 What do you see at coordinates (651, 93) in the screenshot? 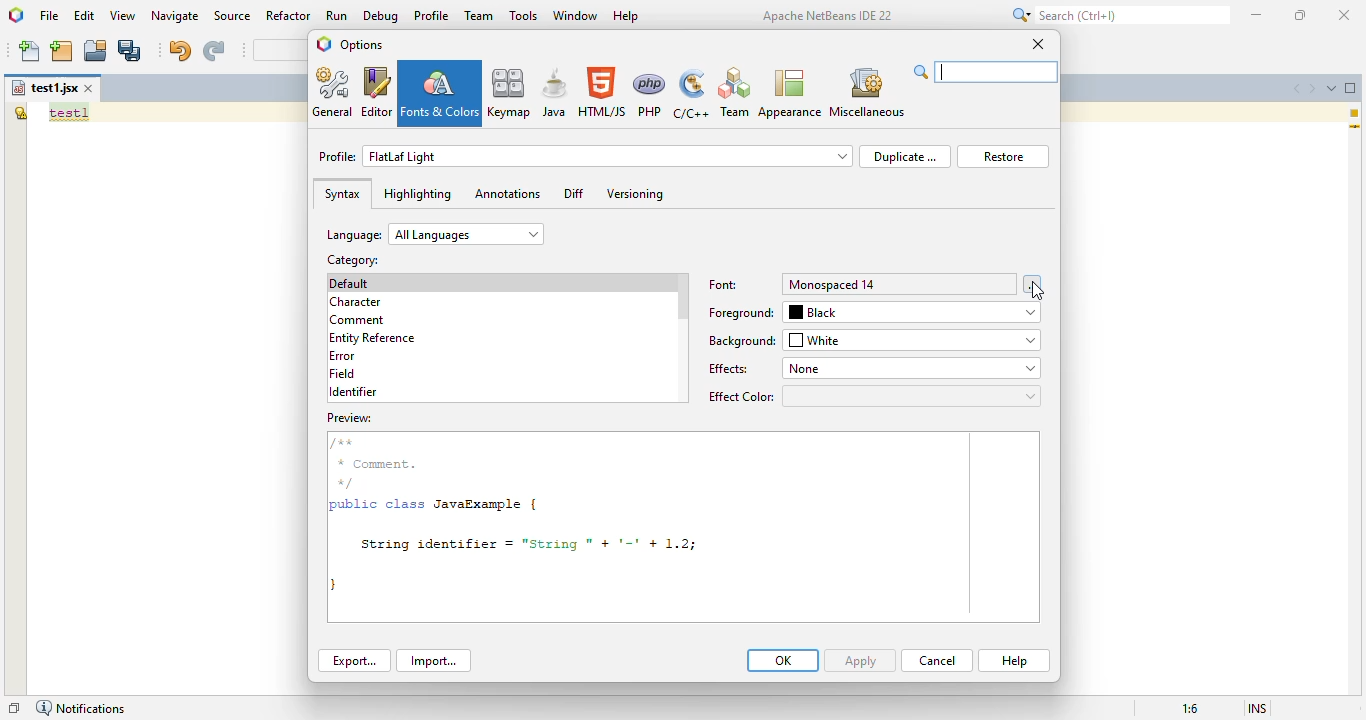
I see `PHP` at bounding box center [651, 93].